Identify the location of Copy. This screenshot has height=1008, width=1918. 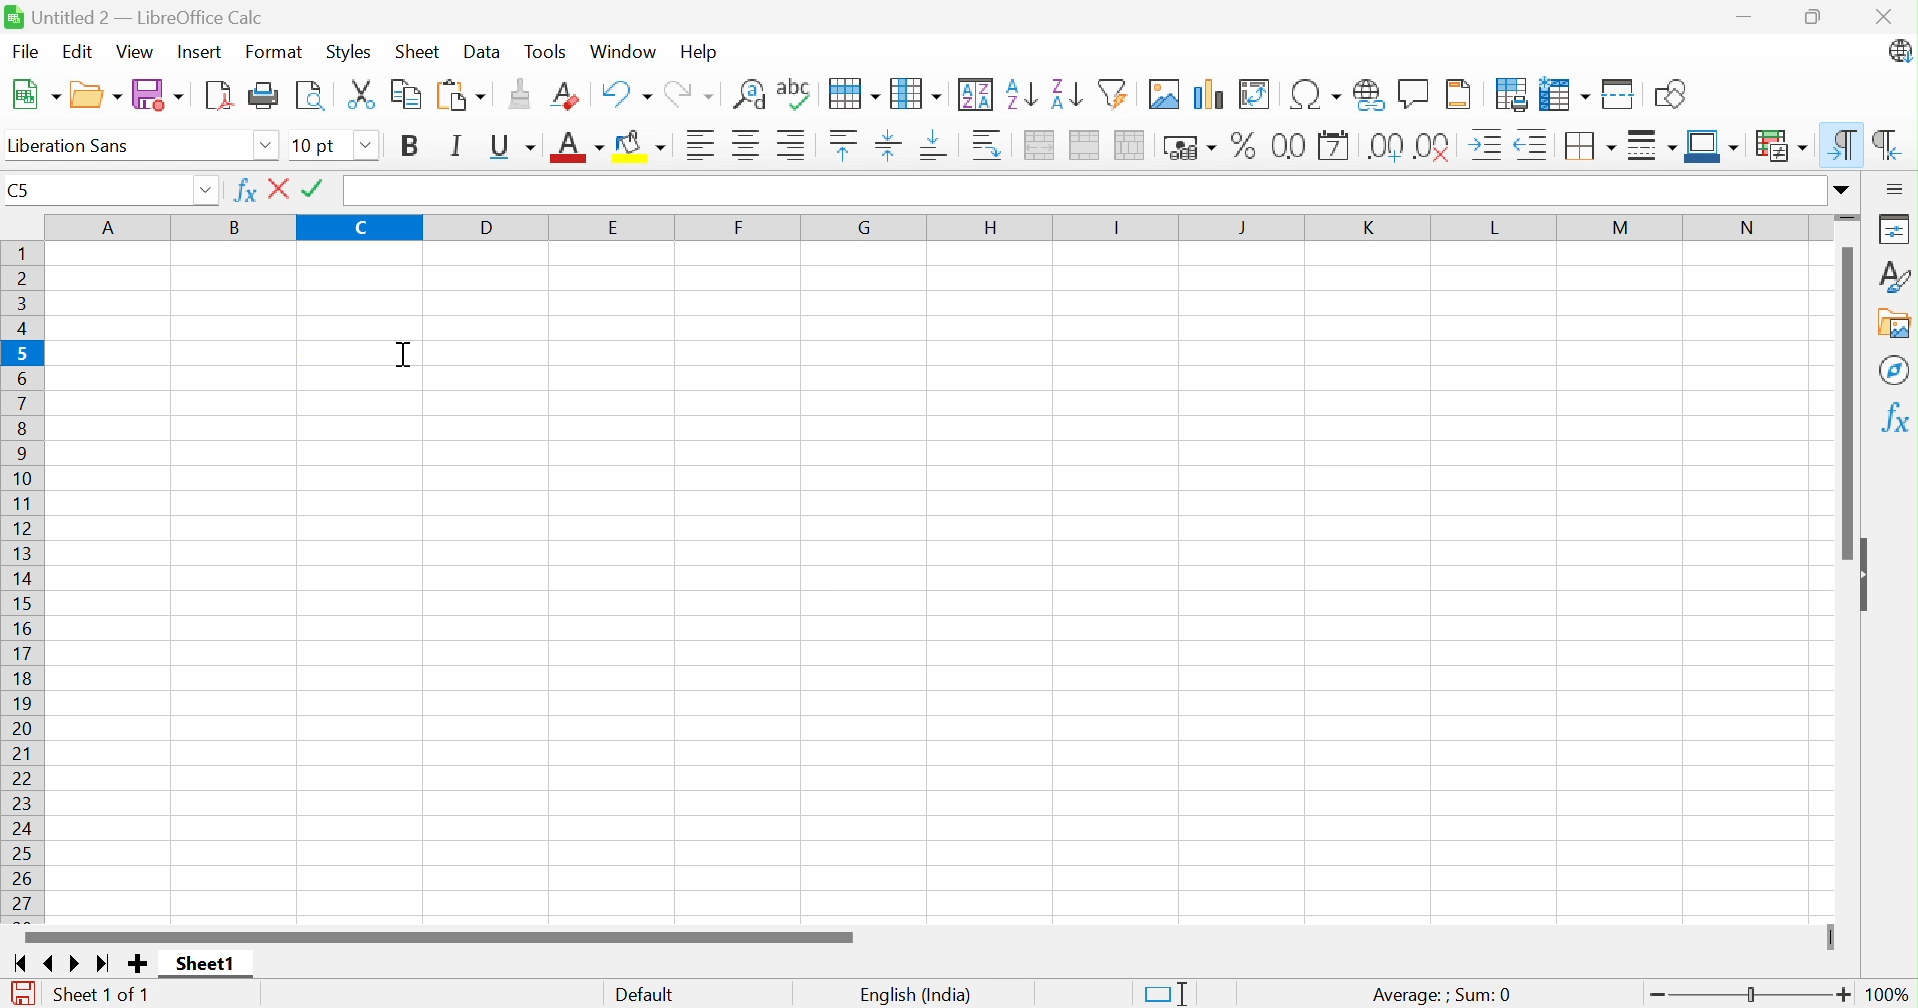
(407, 93).